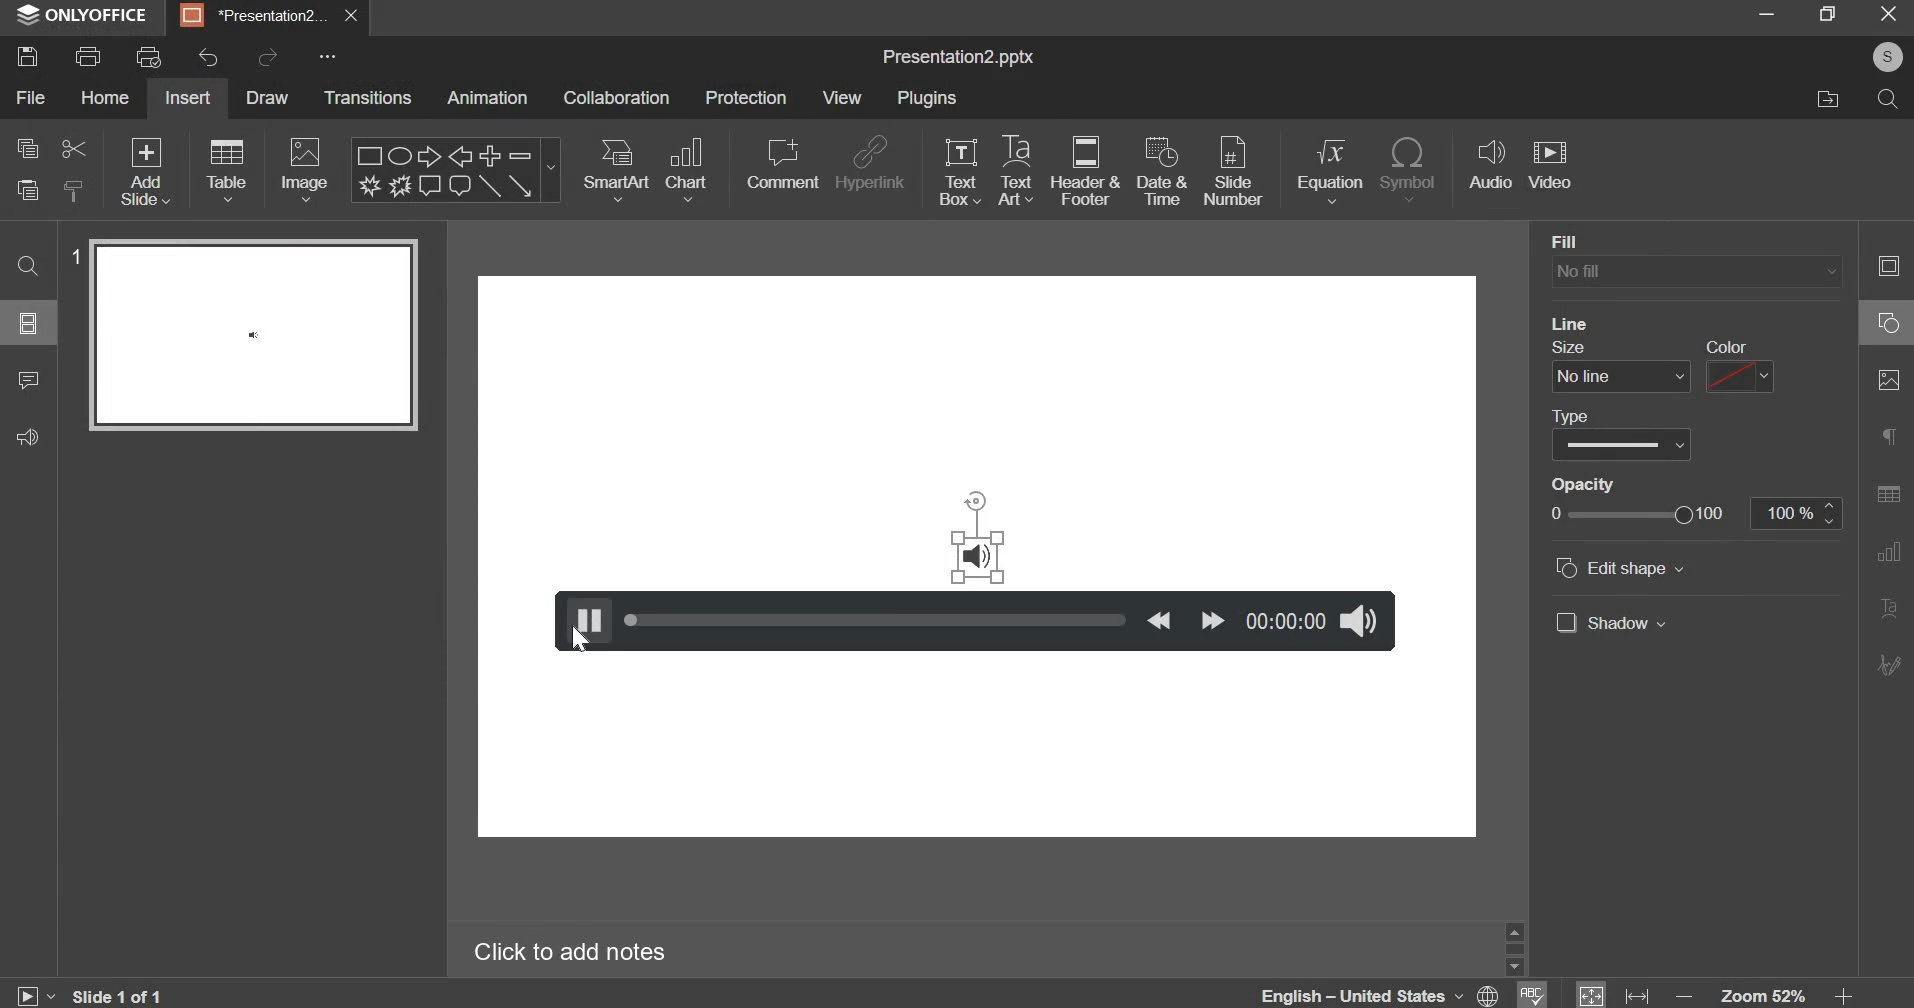  Describe the element at coordinates (1584, 485) in the screenshot. I see `opacity` at that location.